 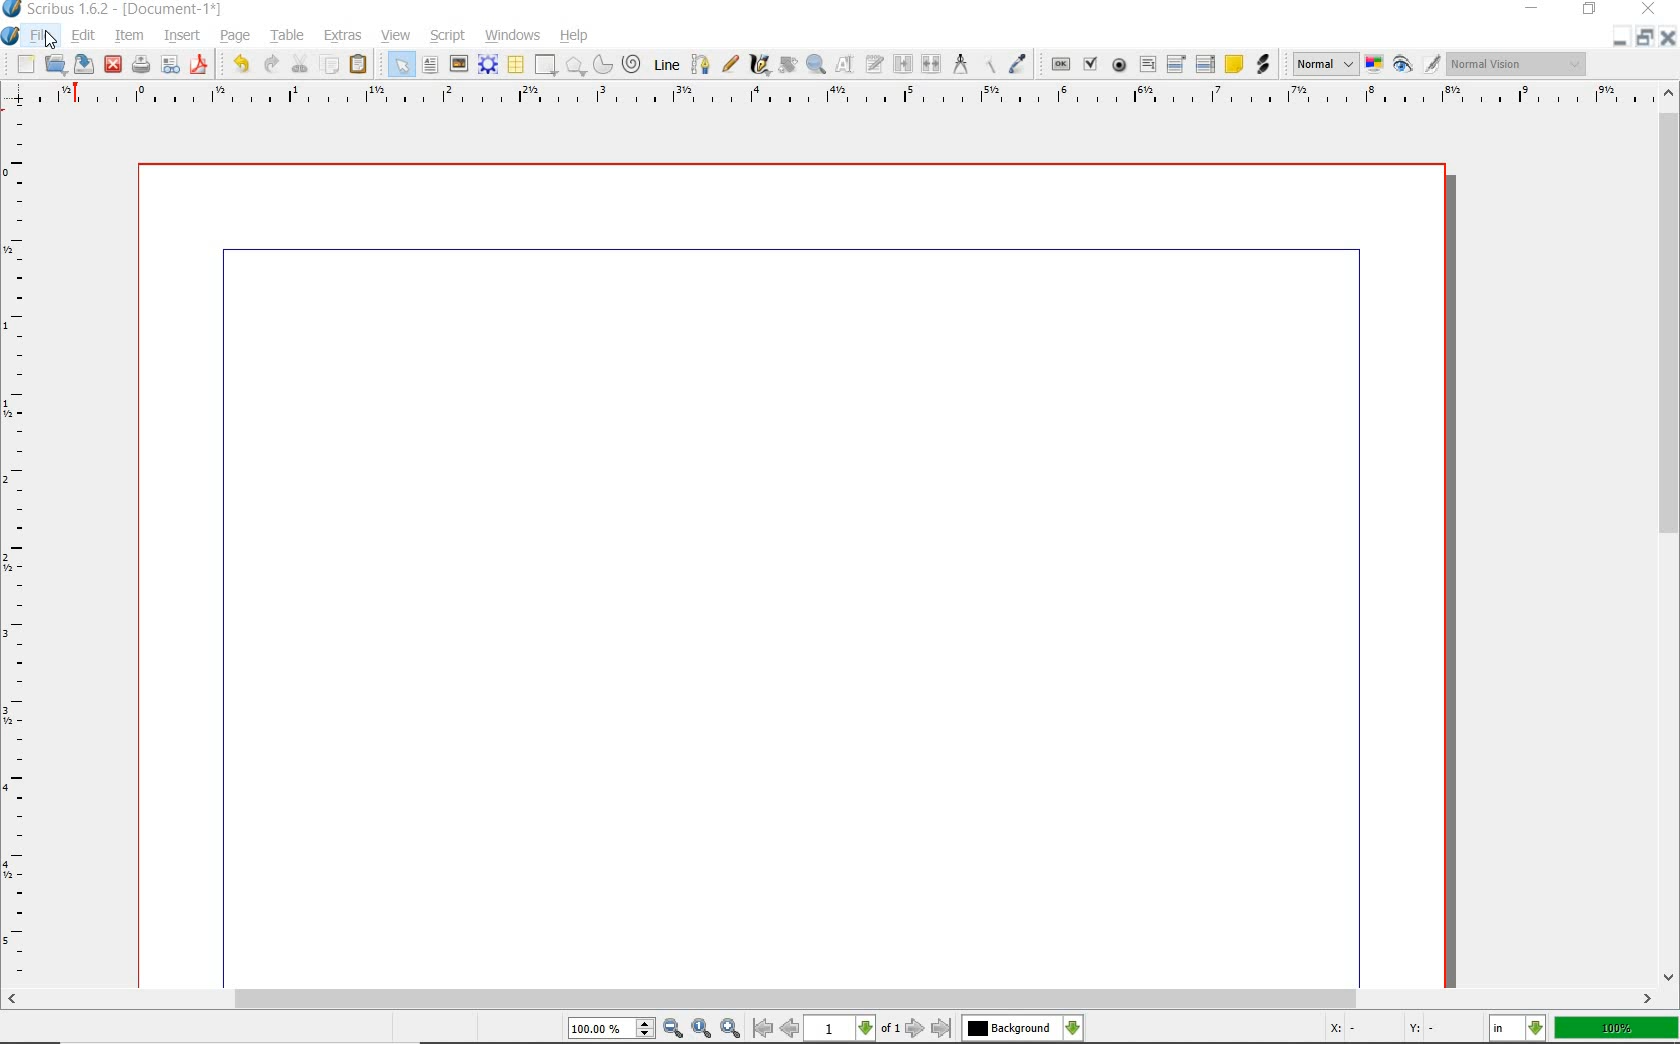 I want to click on select image preview mode, so click(x=1326, y=63).